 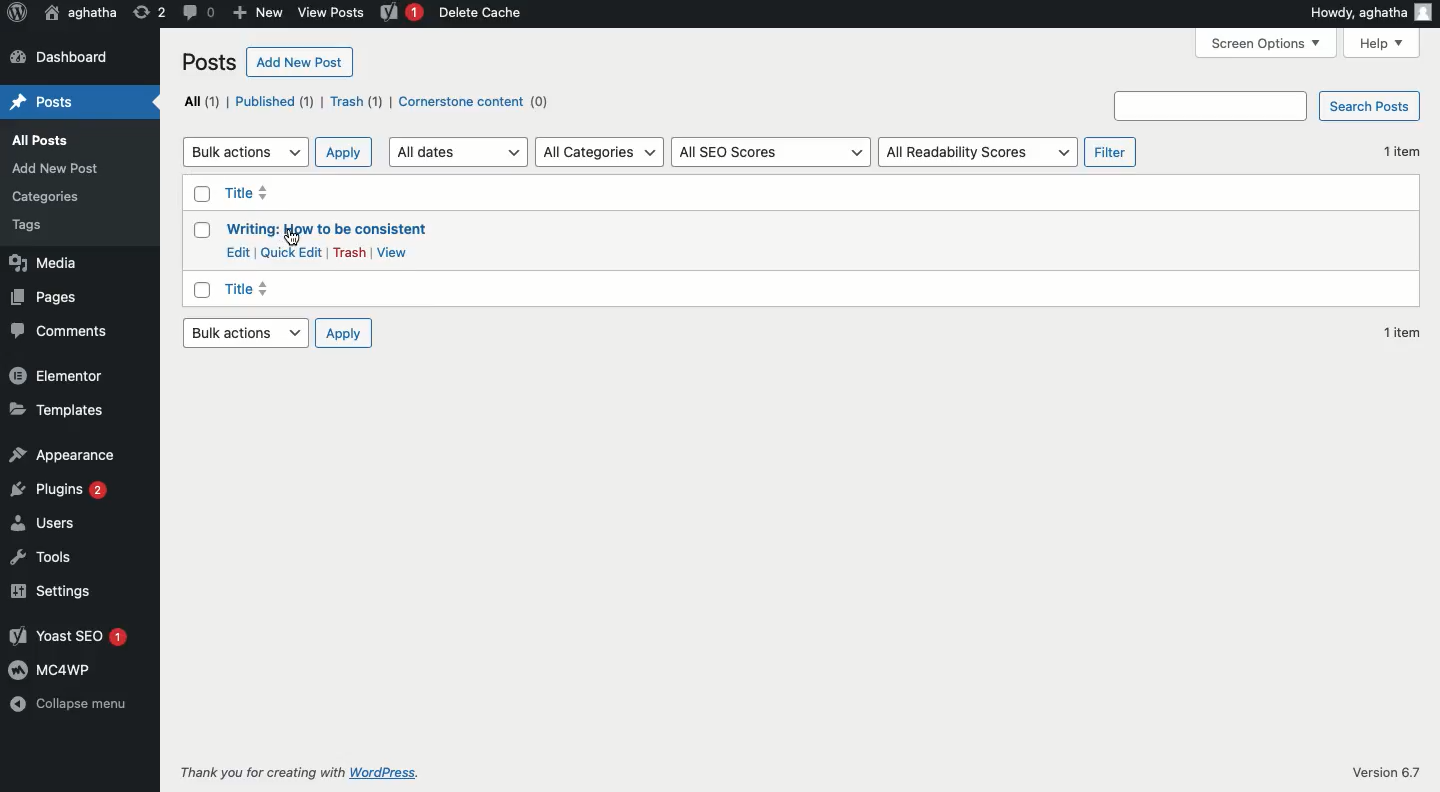 What do you see at coordinates (600, 152) in the screenshot?
I see `All categories` at bounding box center [600, 152].